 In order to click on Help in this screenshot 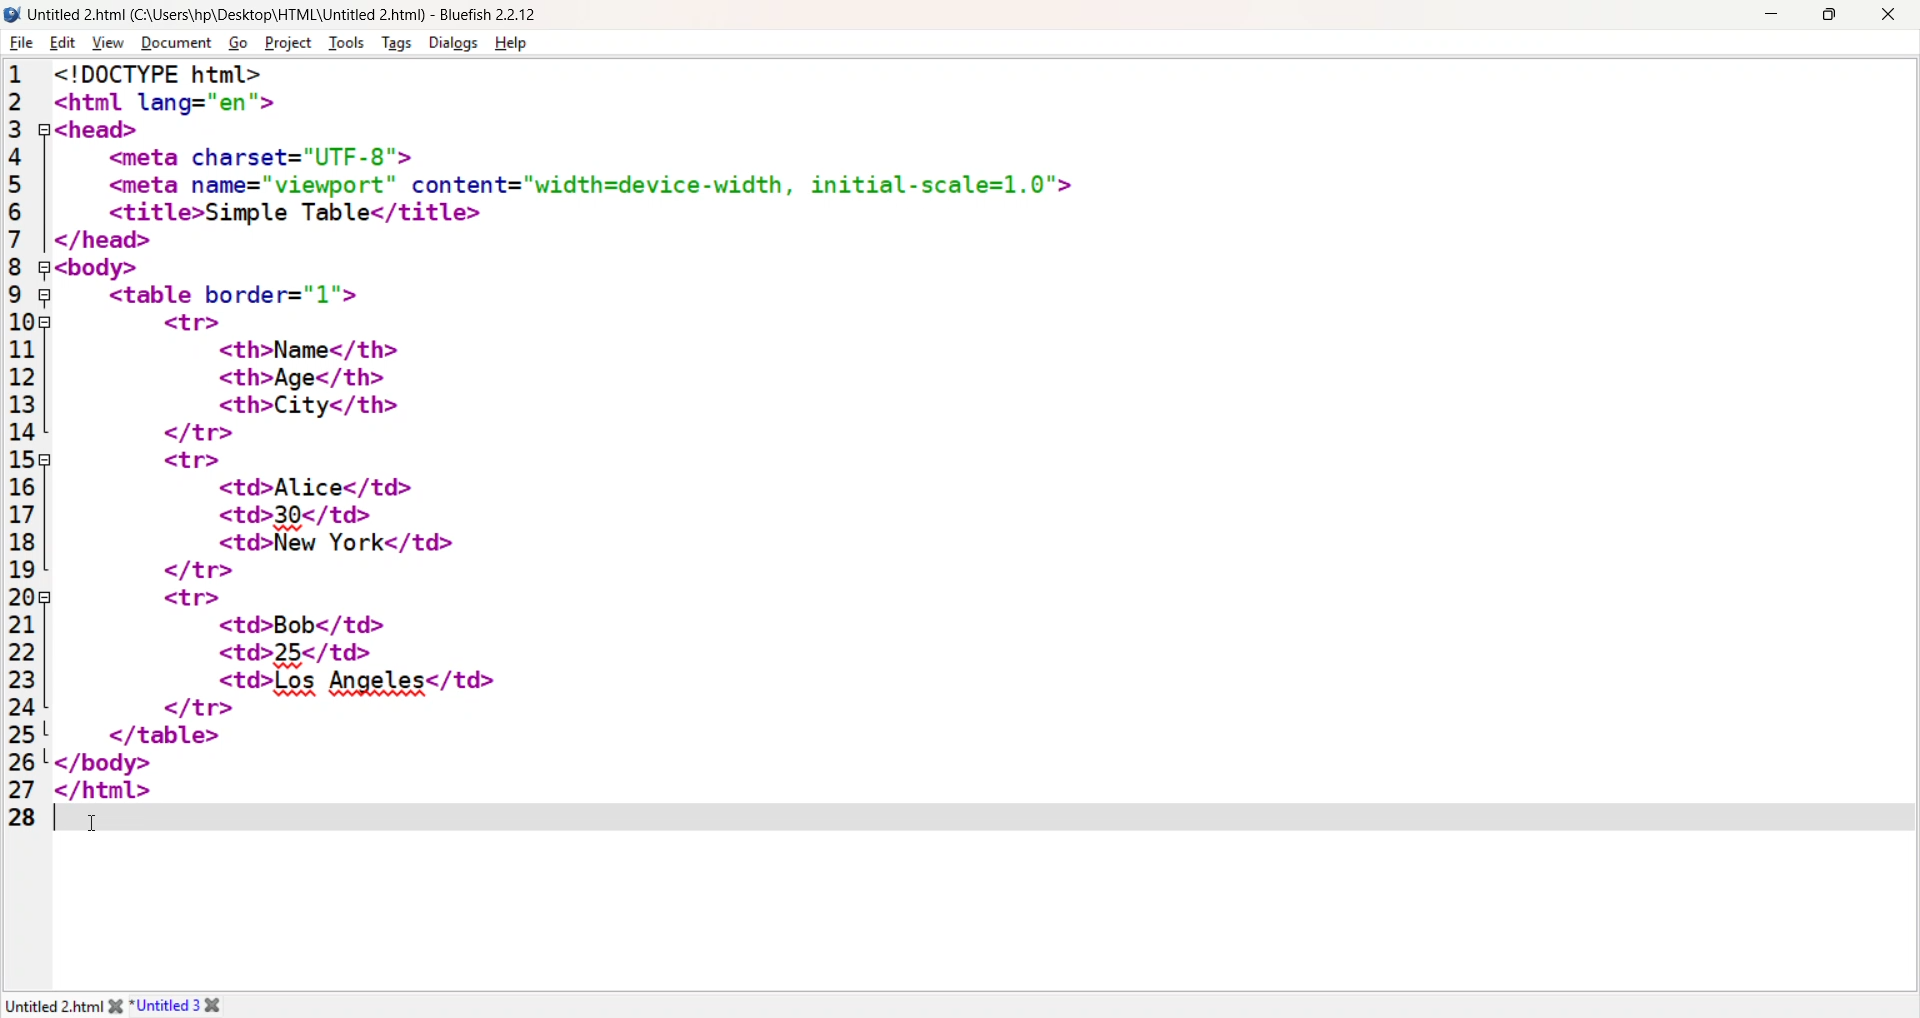, I will do `click(514, 43)`.